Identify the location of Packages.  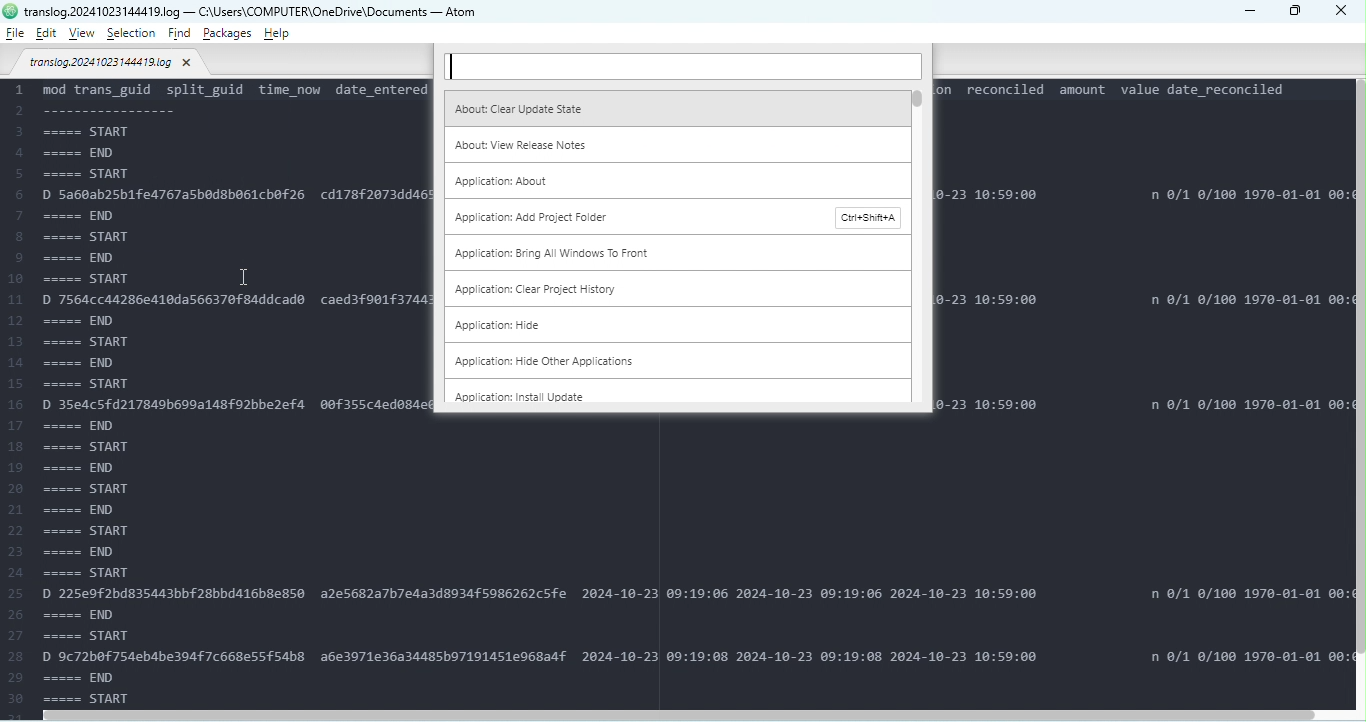
(229, 33).